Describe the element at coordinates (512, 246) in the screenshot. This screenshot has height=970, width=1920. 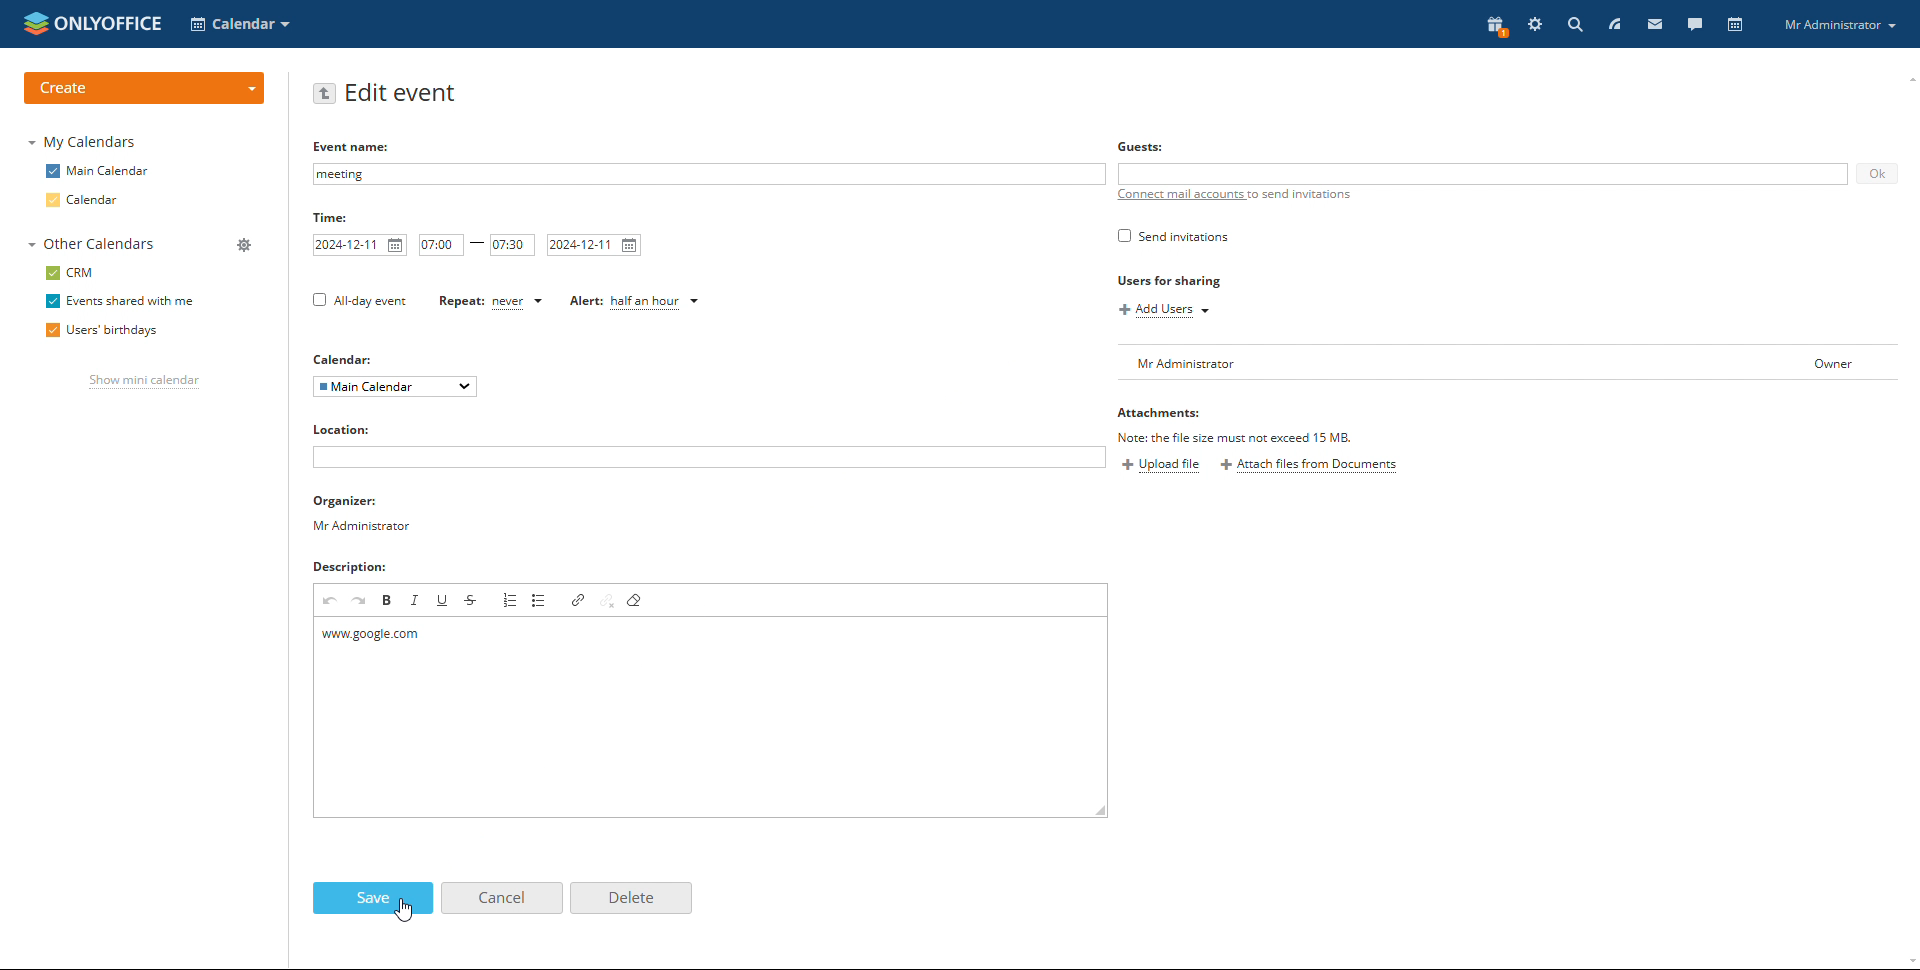
I see `end time` at that location.